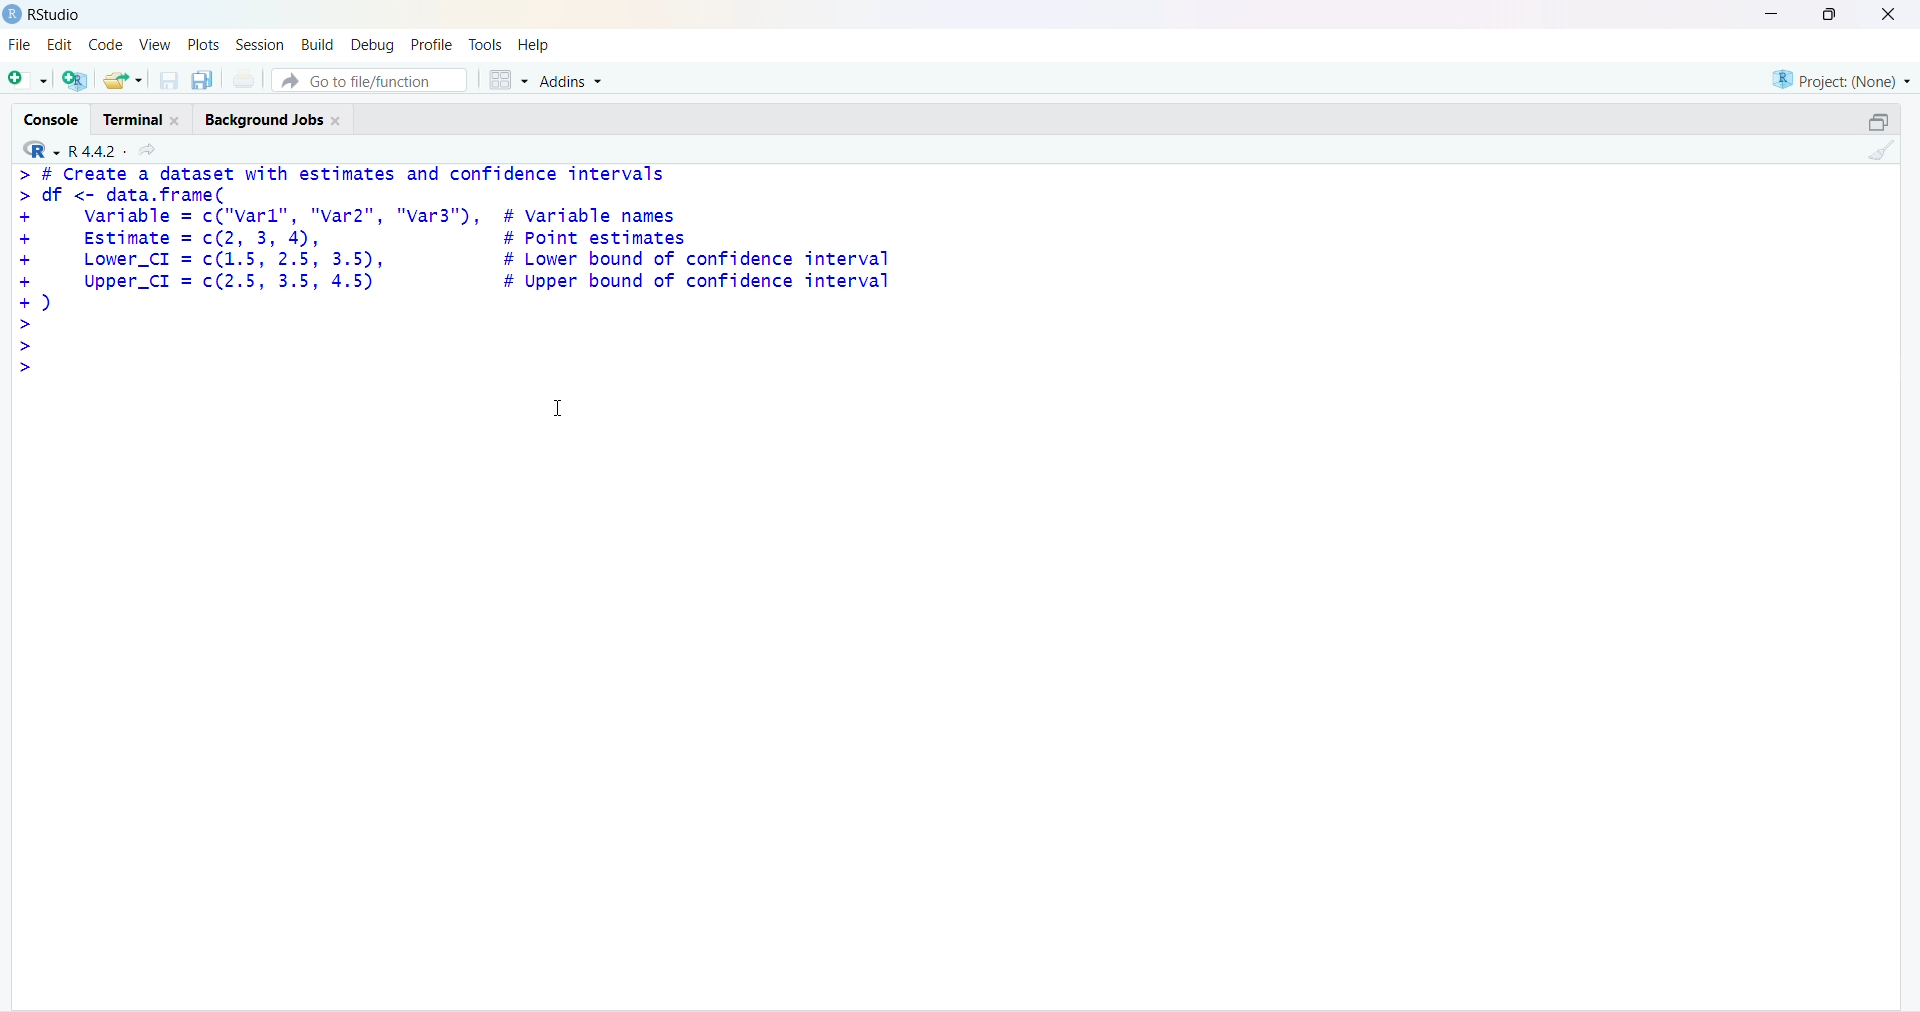 This screenshot has width=1920, height=1012. What do you see at coordinates (122, 78) in the screenshot?
I see `open existing file` at bounding box center [122, 78].